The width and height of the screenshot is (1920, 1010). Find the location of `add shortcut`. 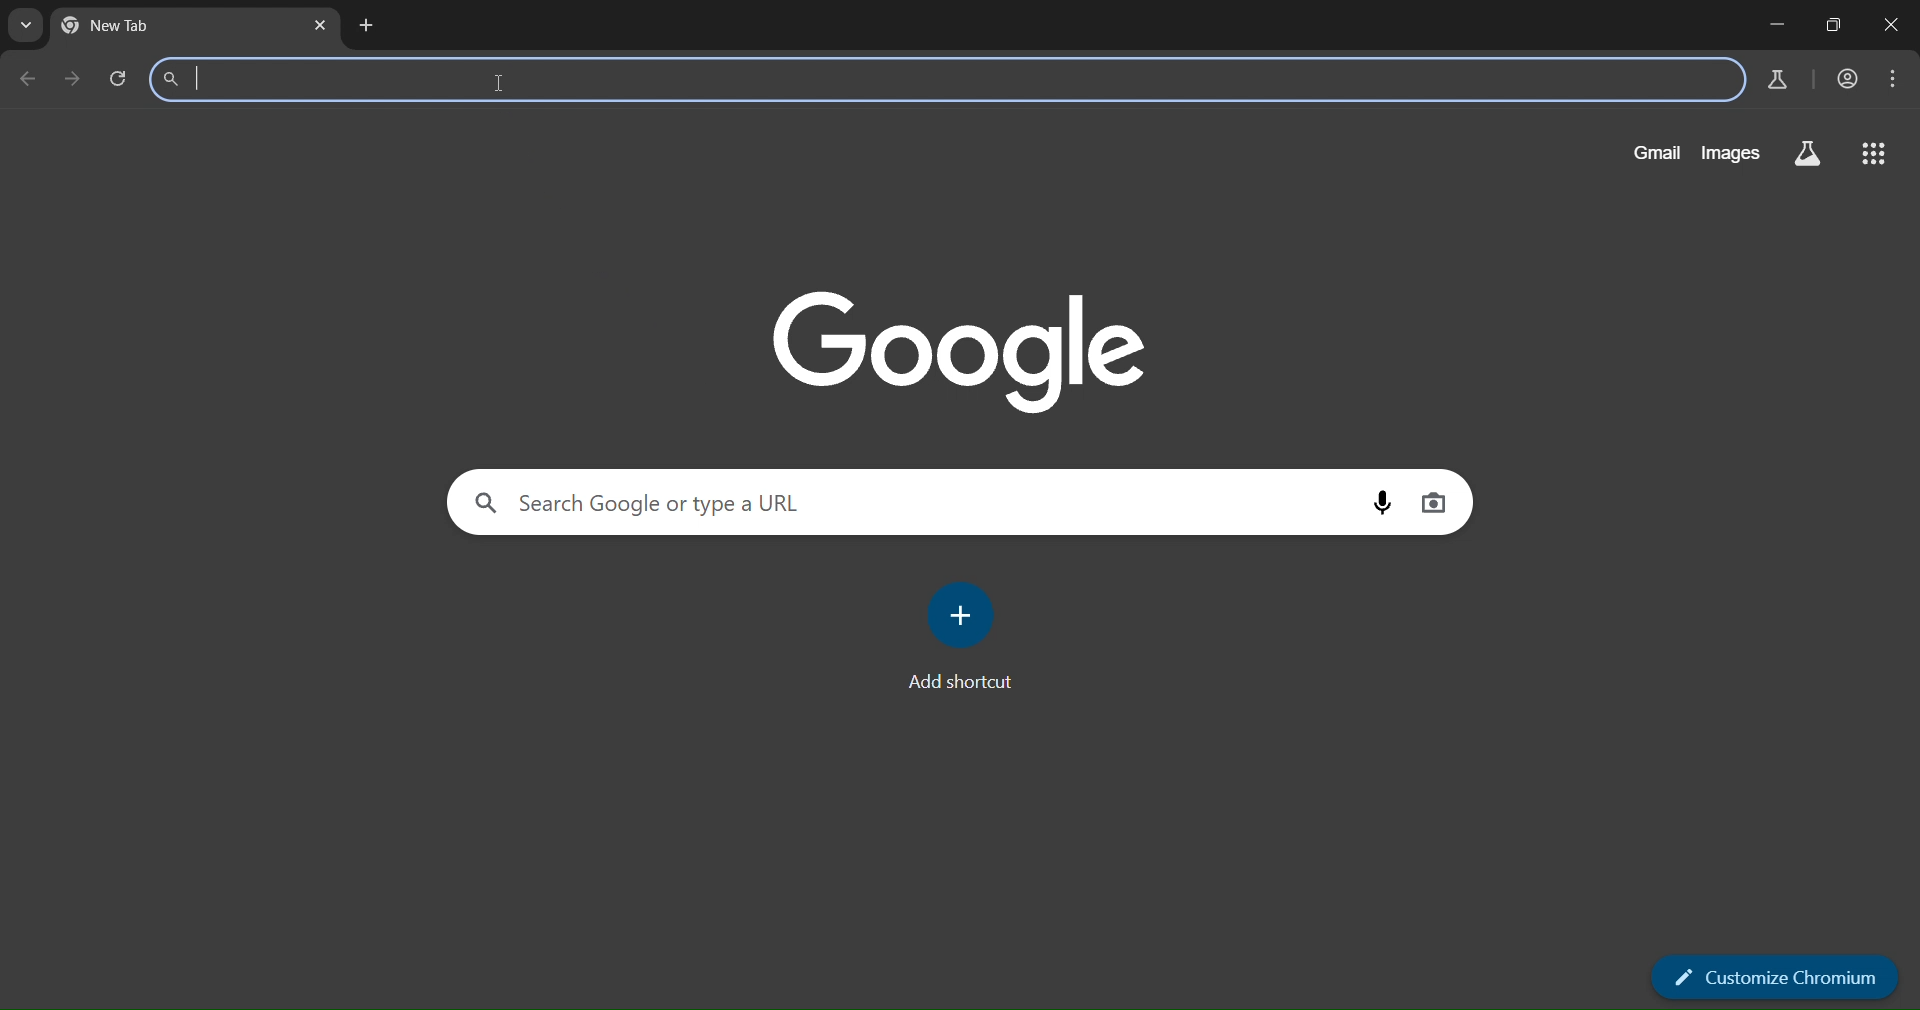

add shortcut is located at coordinates (962, 635).